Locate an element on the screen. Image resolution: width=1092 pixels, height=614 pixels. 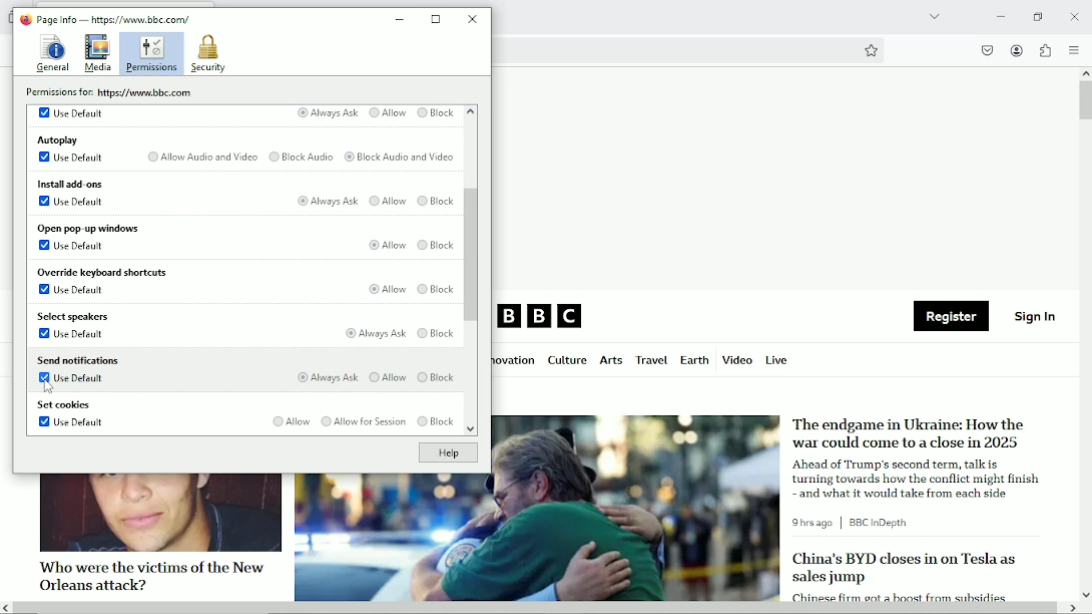
Use default is located at coordinates (75, 292).